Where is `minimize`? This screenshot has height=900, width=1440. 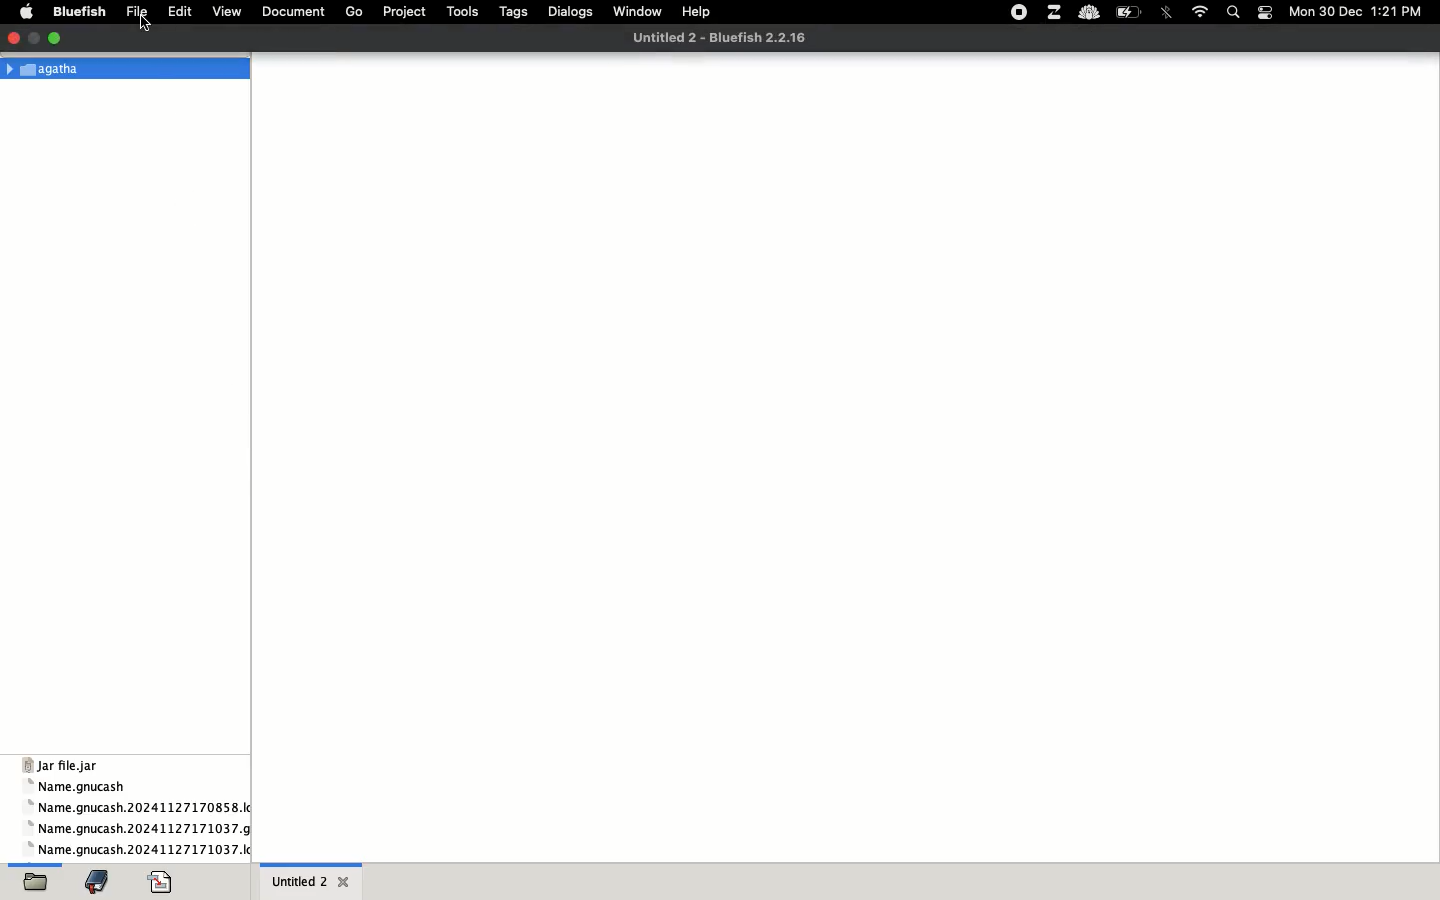
minimize is located at coordinates (56, 39).